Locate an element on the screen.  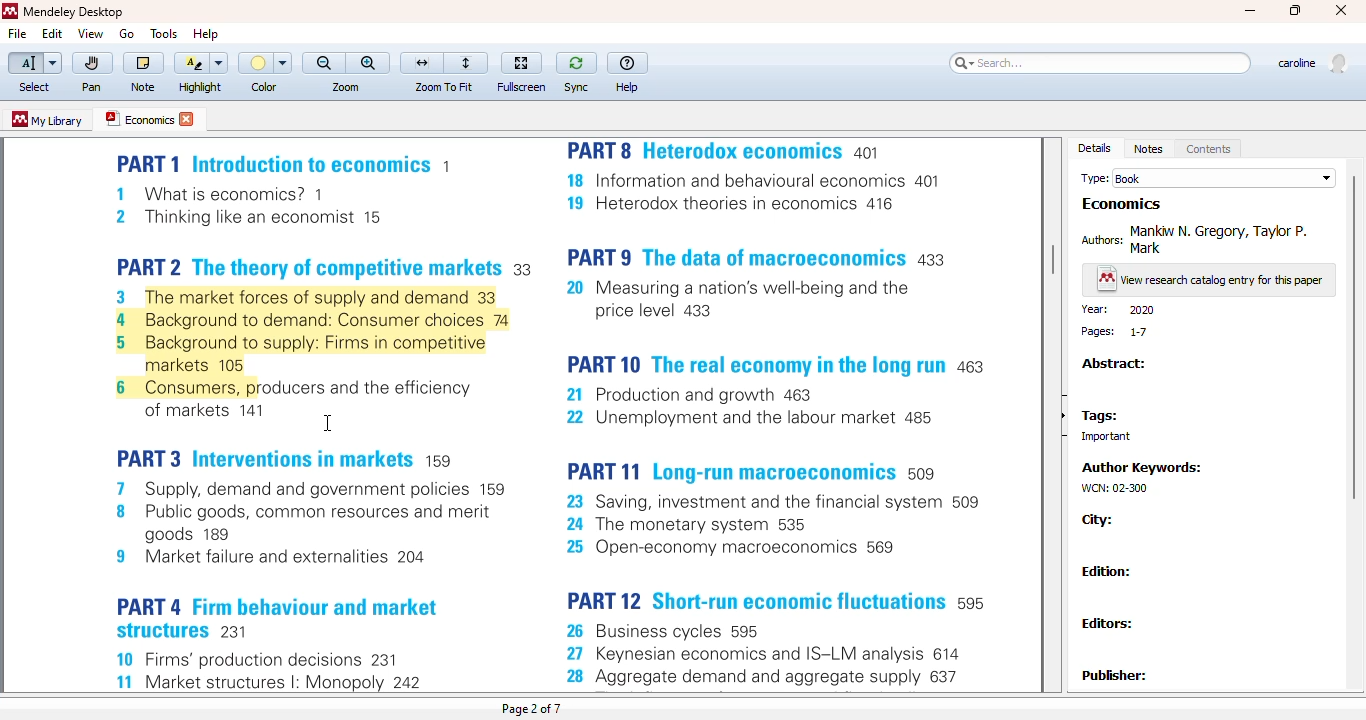
zoom to fit is located at coordinates (443, 87).